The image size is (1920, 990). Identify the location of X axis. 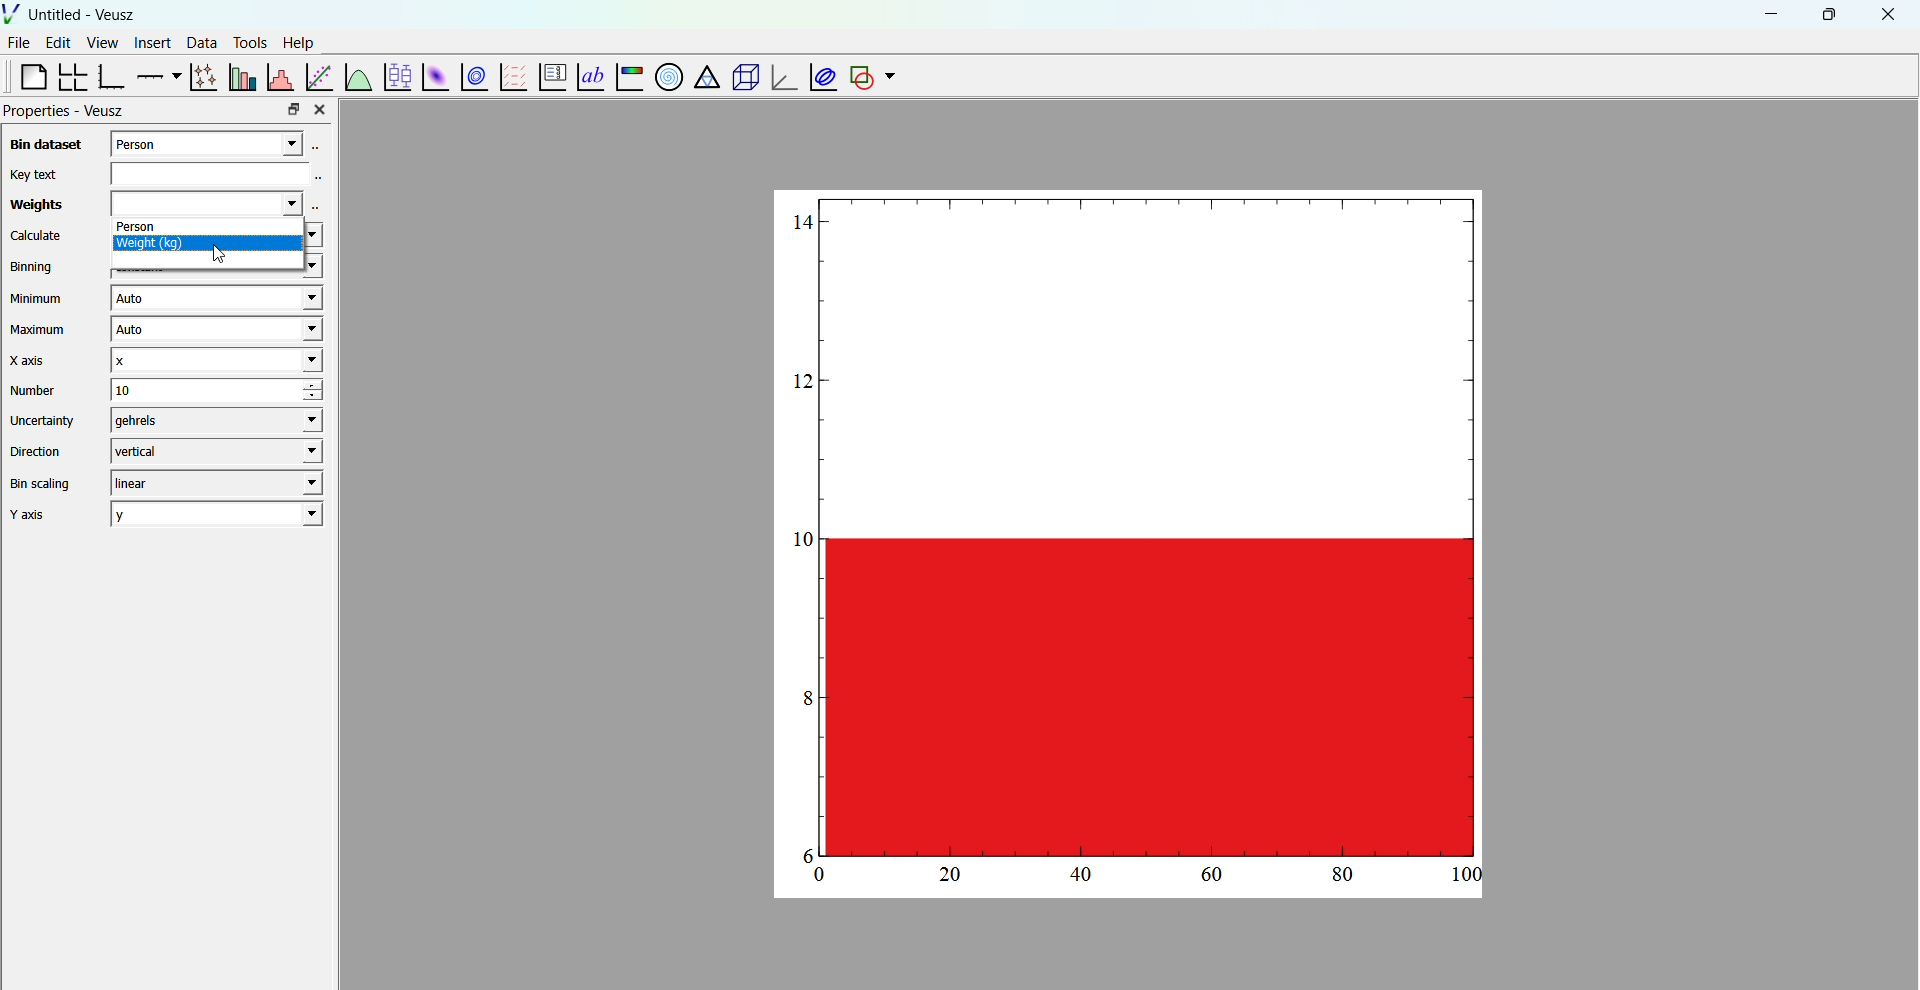
(33, 360).